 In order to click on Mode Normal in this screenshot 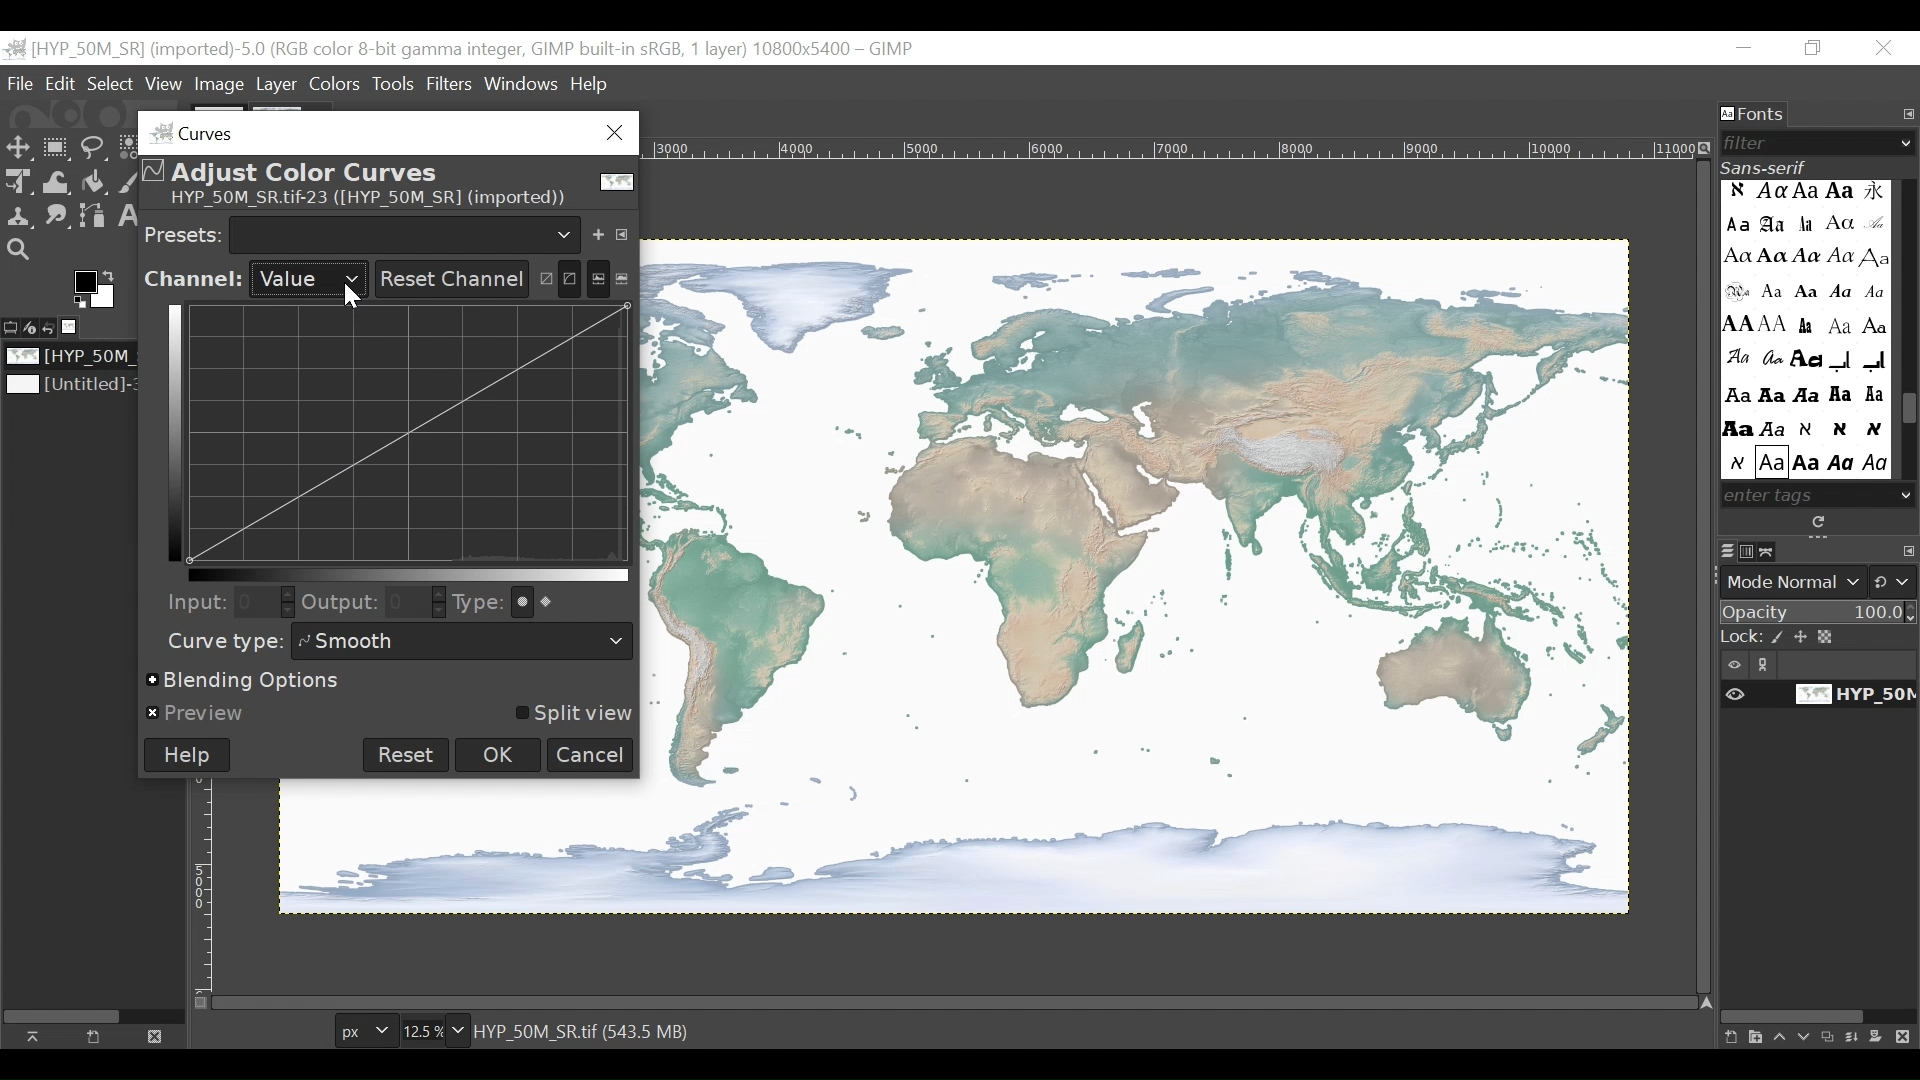, I will do `click(1821, 582)`.